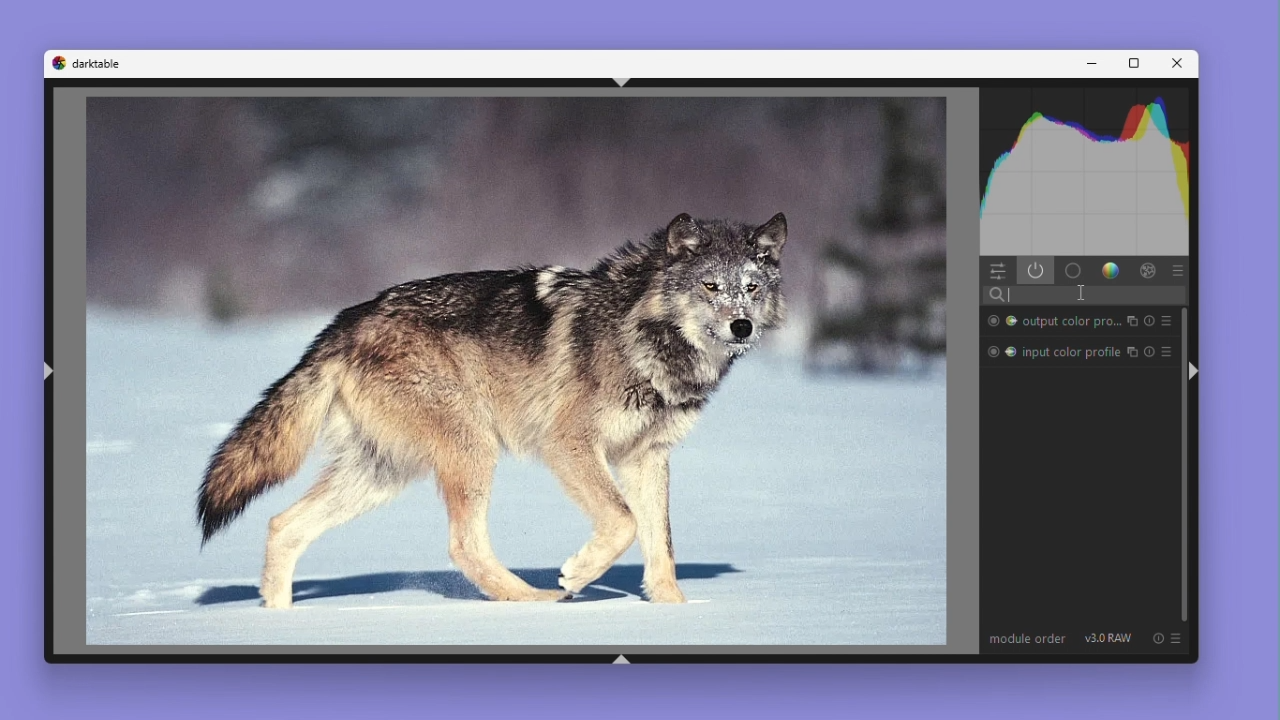 The height and width of the screenshot is (720, 1280). What do you see at coordinates (1111, 270) in the screenshot?
I see `Colors` at bounding box center [1111, 270].